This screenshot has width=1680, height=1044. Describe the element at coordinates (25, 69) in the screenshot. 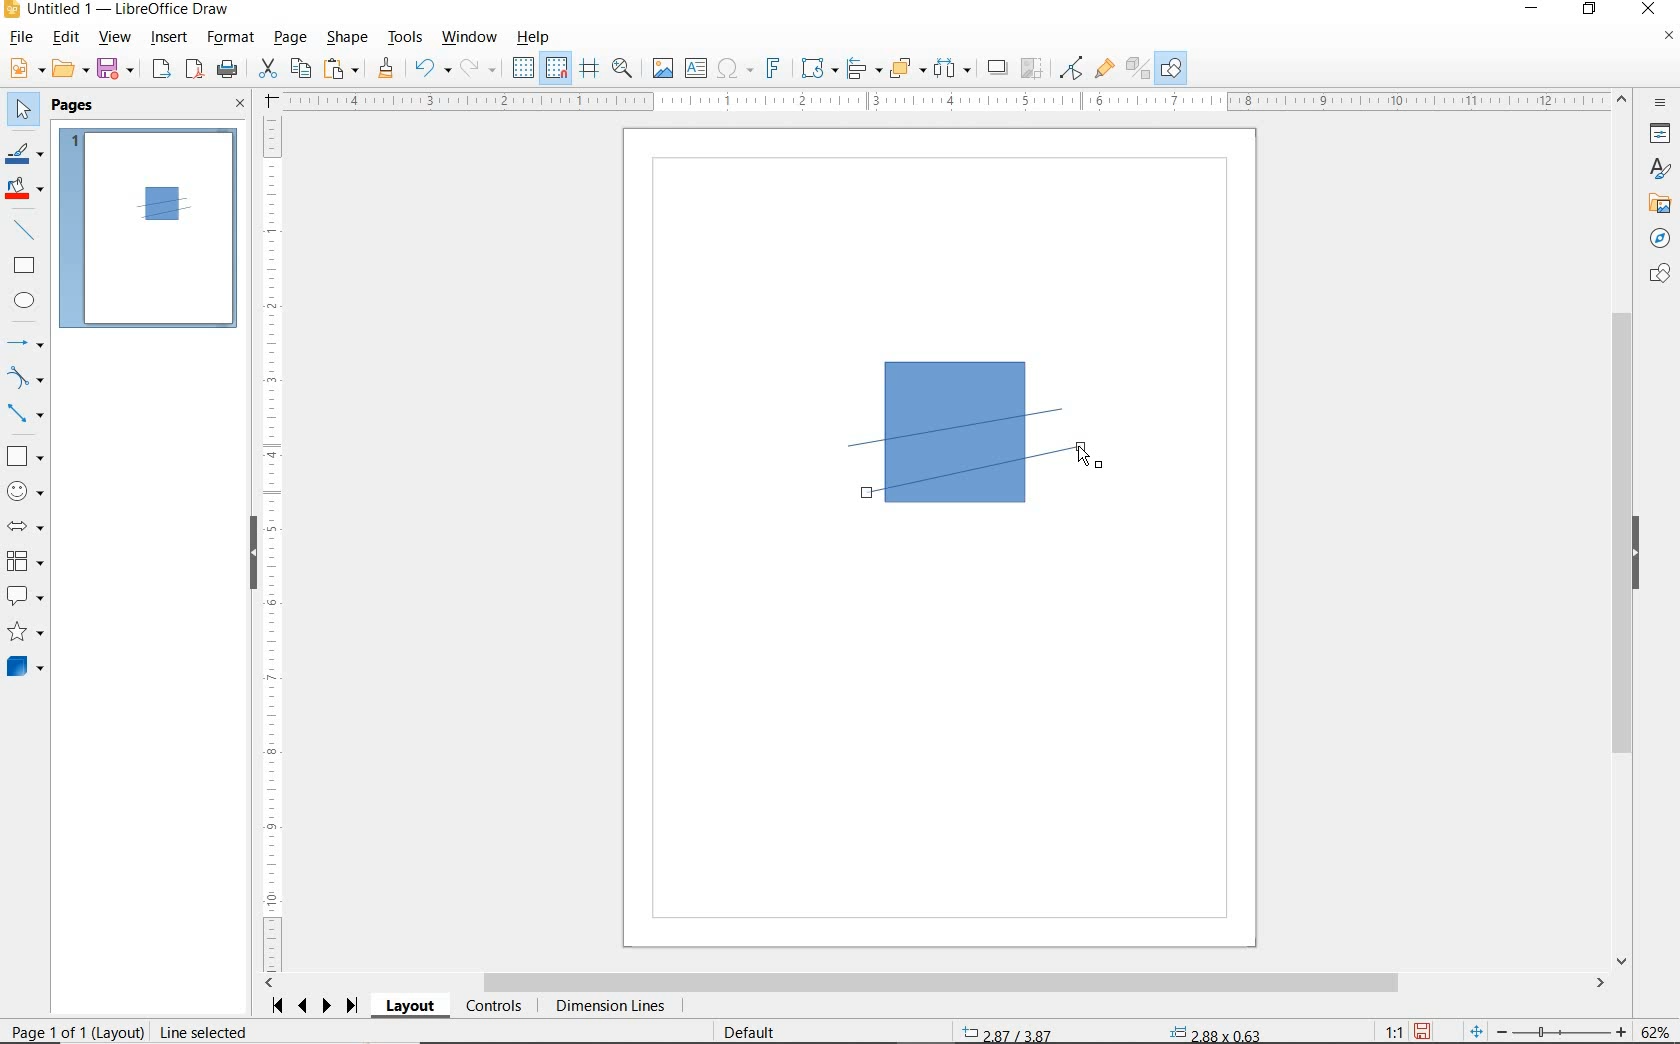

I see `NEW` at that location.